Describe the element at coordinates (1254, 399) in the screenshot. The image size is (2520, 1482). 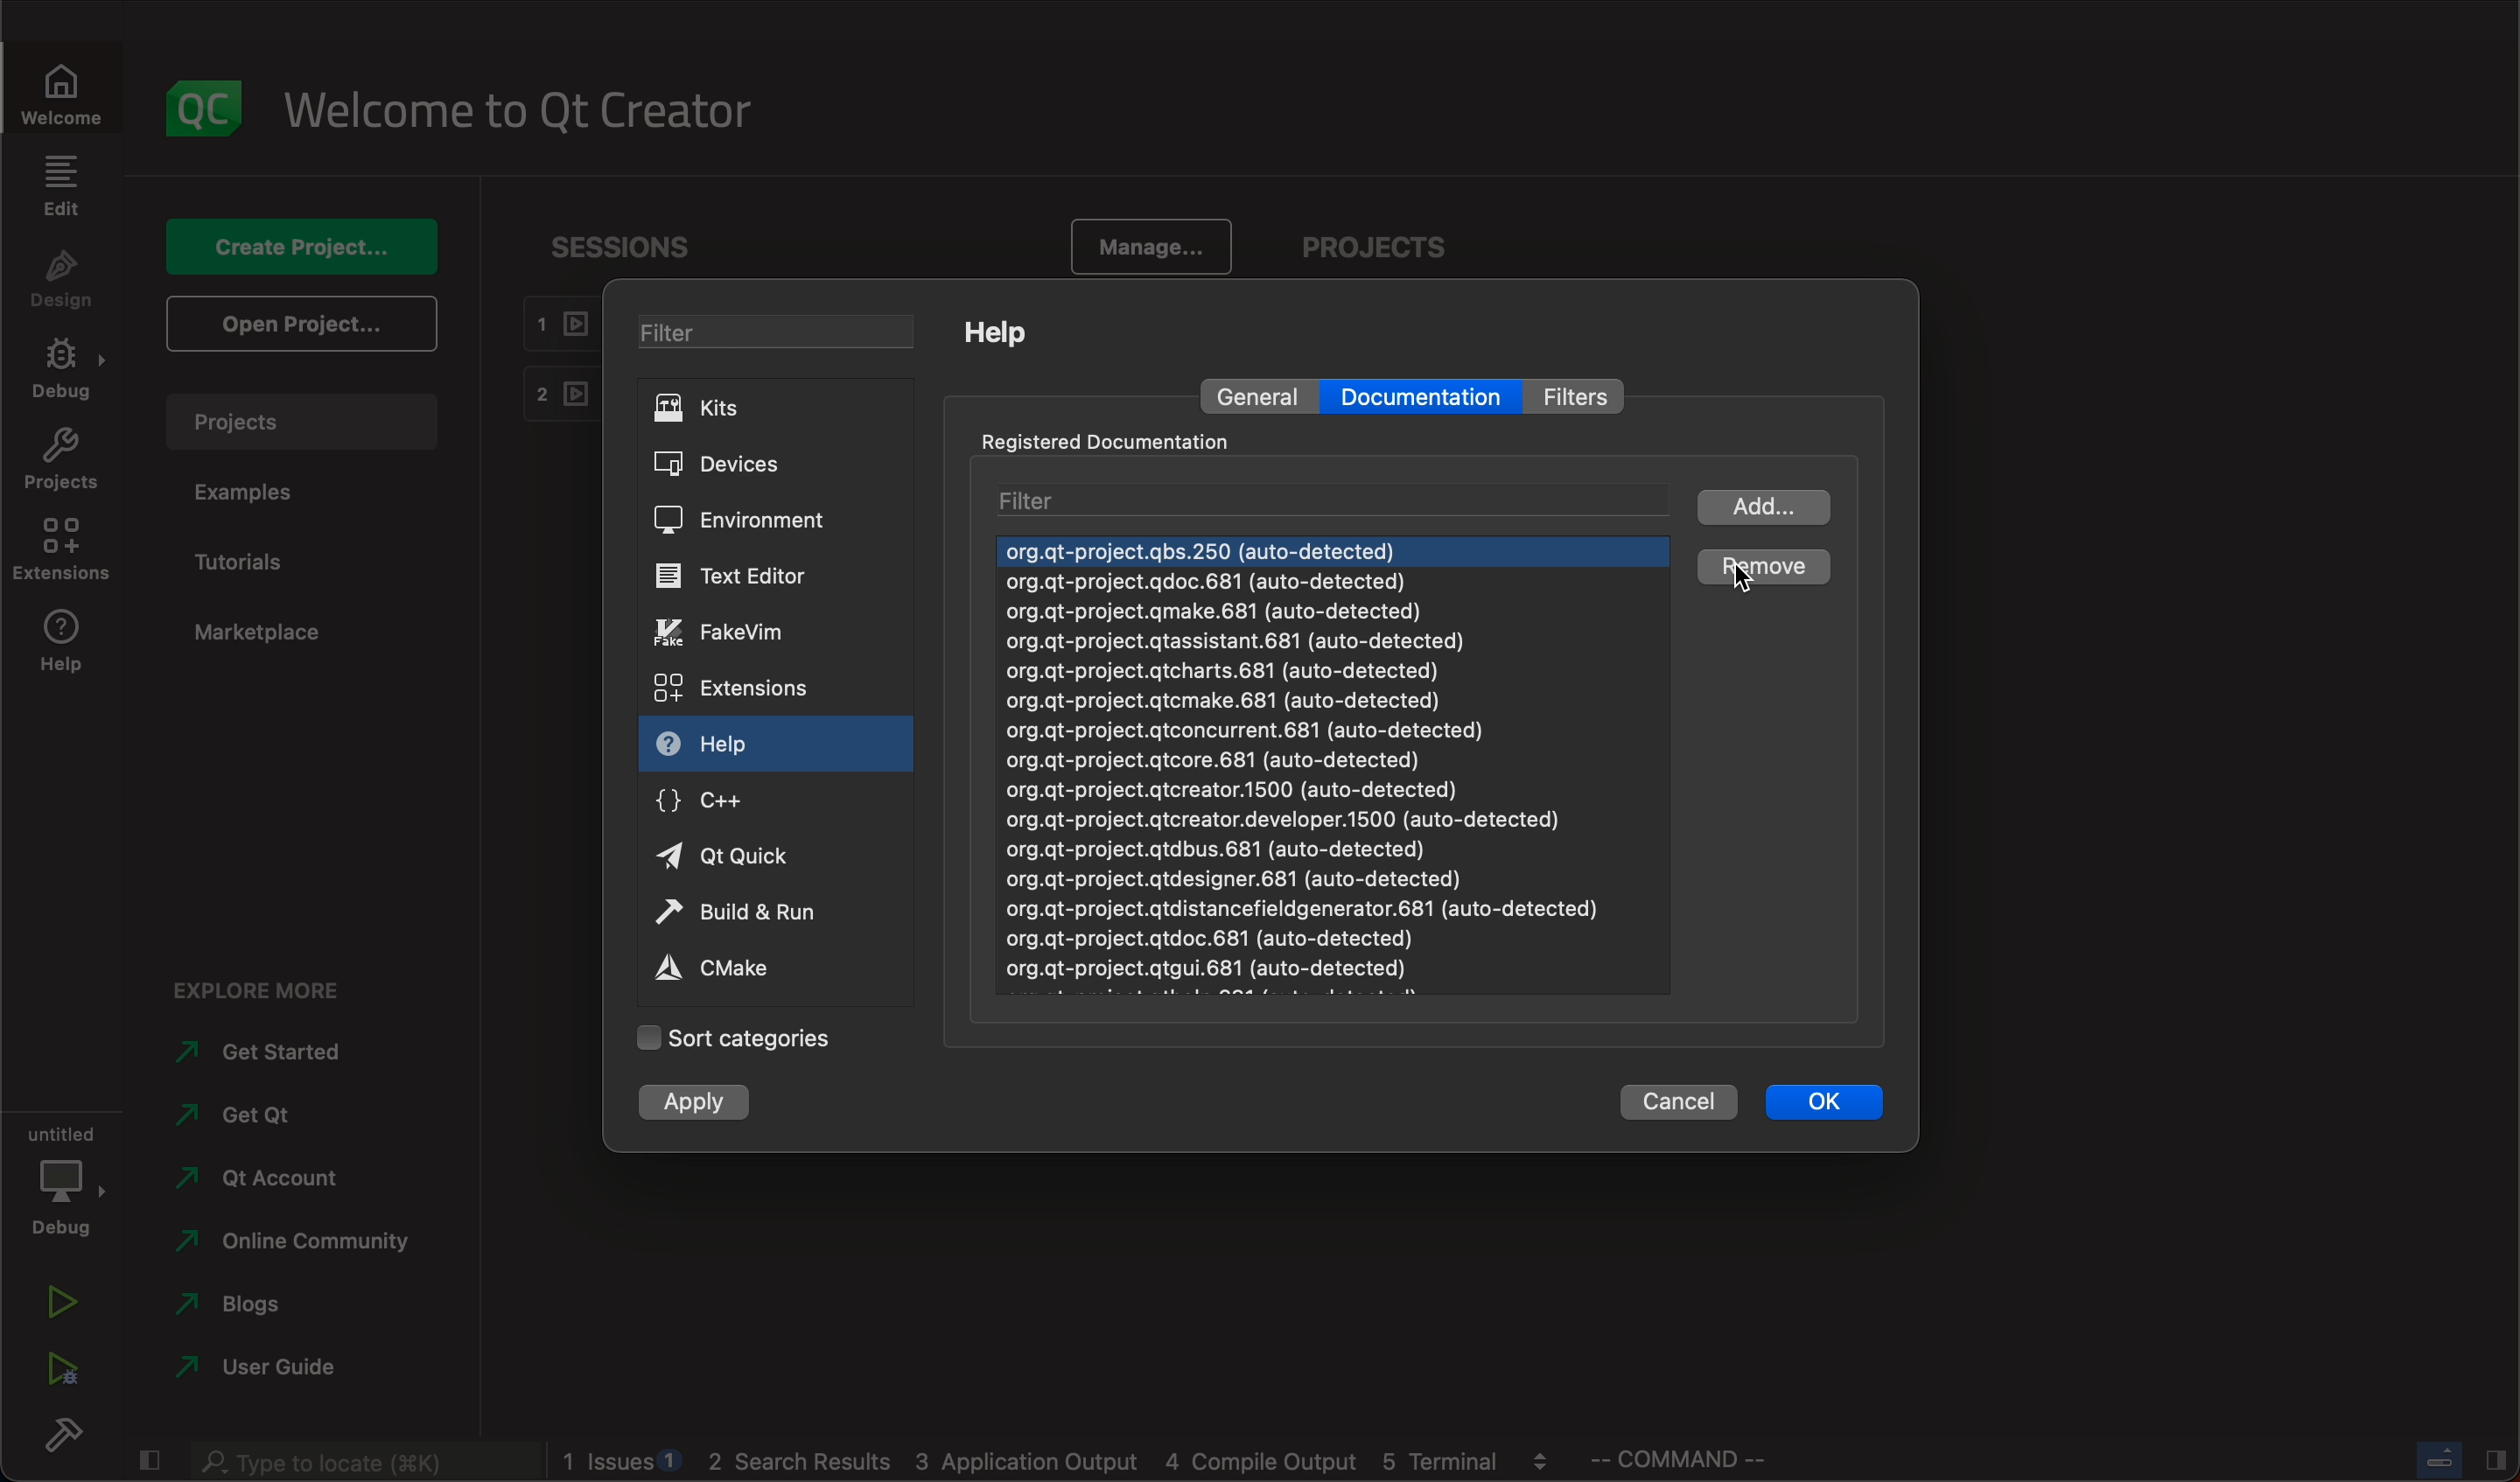
I see `general` at that location.